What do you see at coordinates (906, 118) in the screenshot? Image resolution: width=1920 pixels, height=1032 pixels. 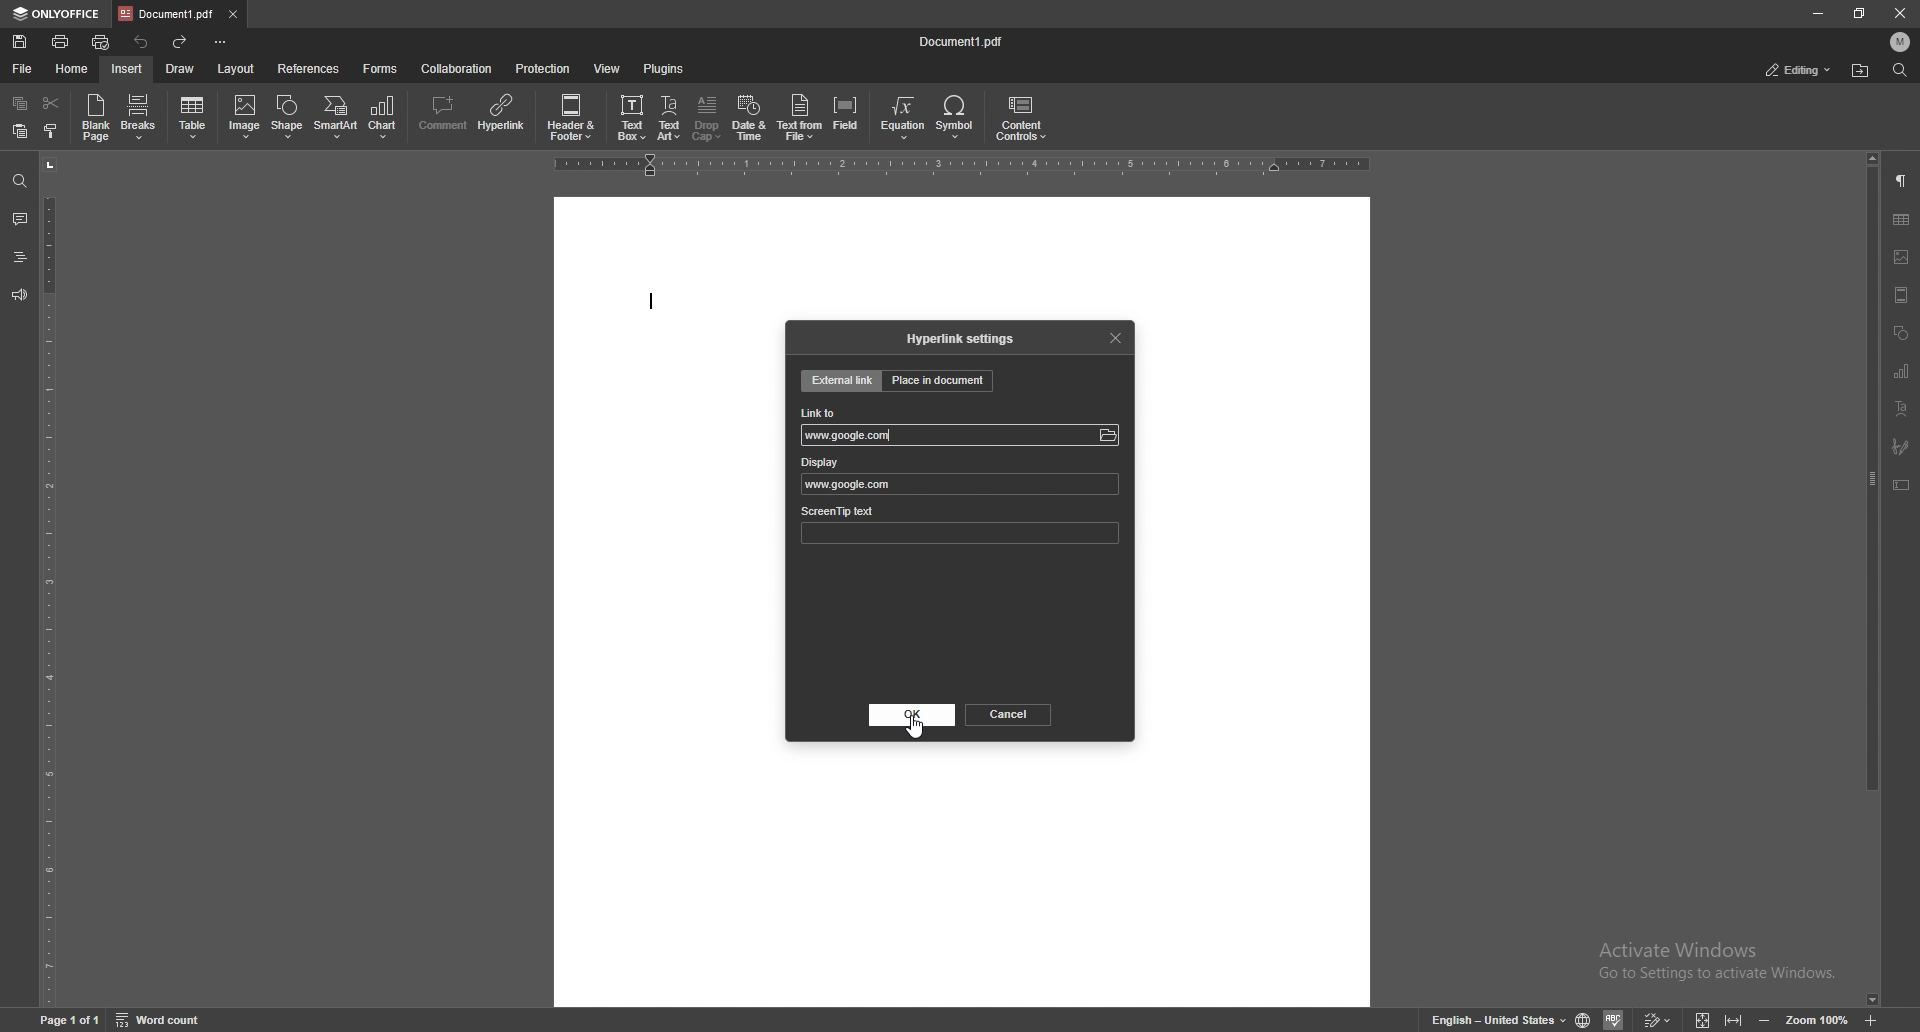 I see `equation` at bounding box center [906, 118].